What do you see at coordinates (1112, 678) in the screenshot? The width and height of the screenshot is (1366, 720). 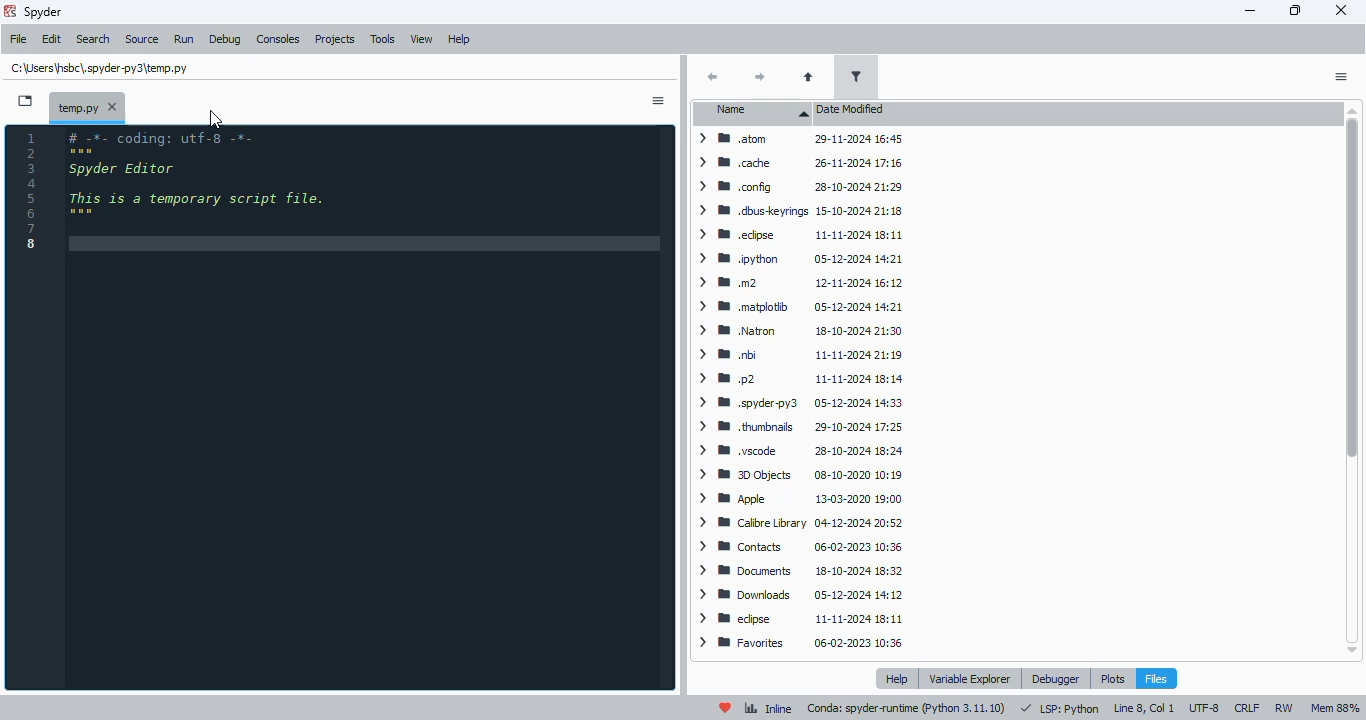 I see `plots` at bounding box center [1112, 678].